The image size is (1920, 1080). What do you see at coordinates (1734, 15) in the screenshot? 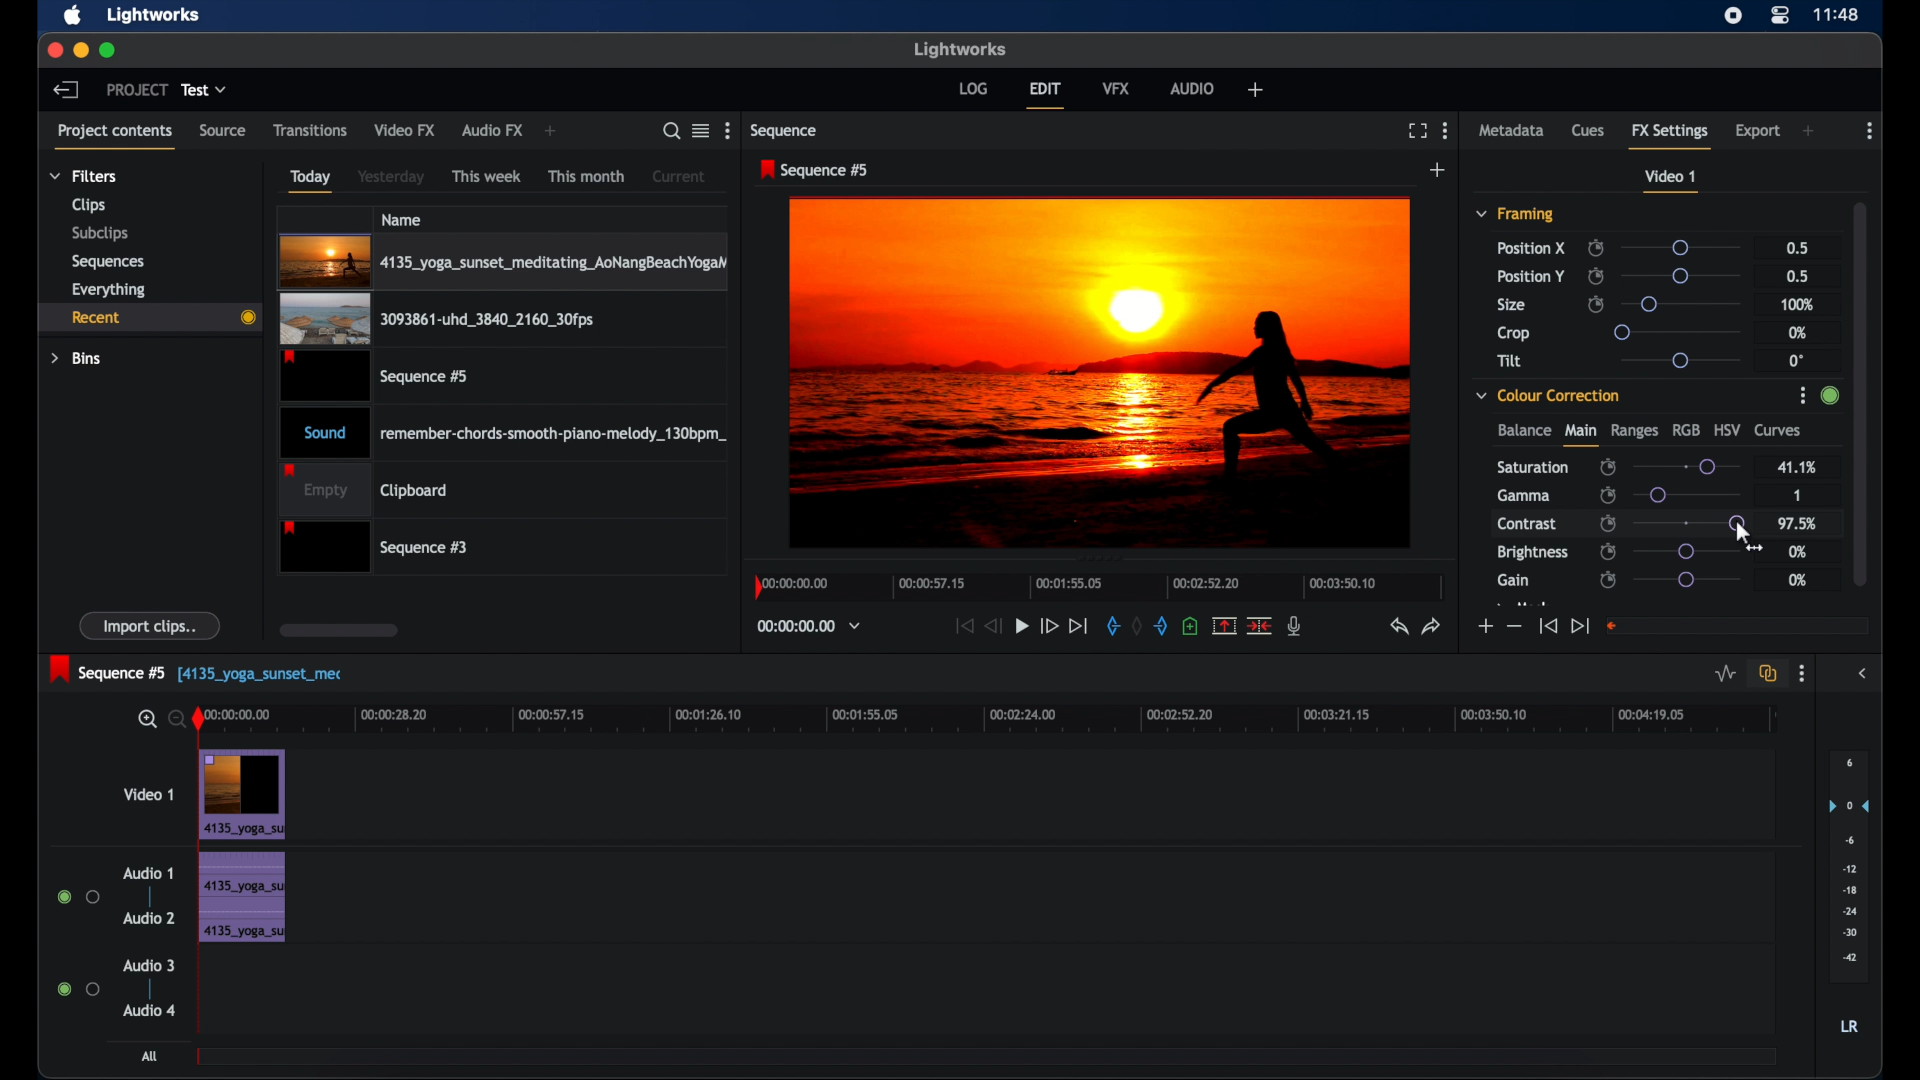
I see `screen recorder` at bounding box center [1734, 15].